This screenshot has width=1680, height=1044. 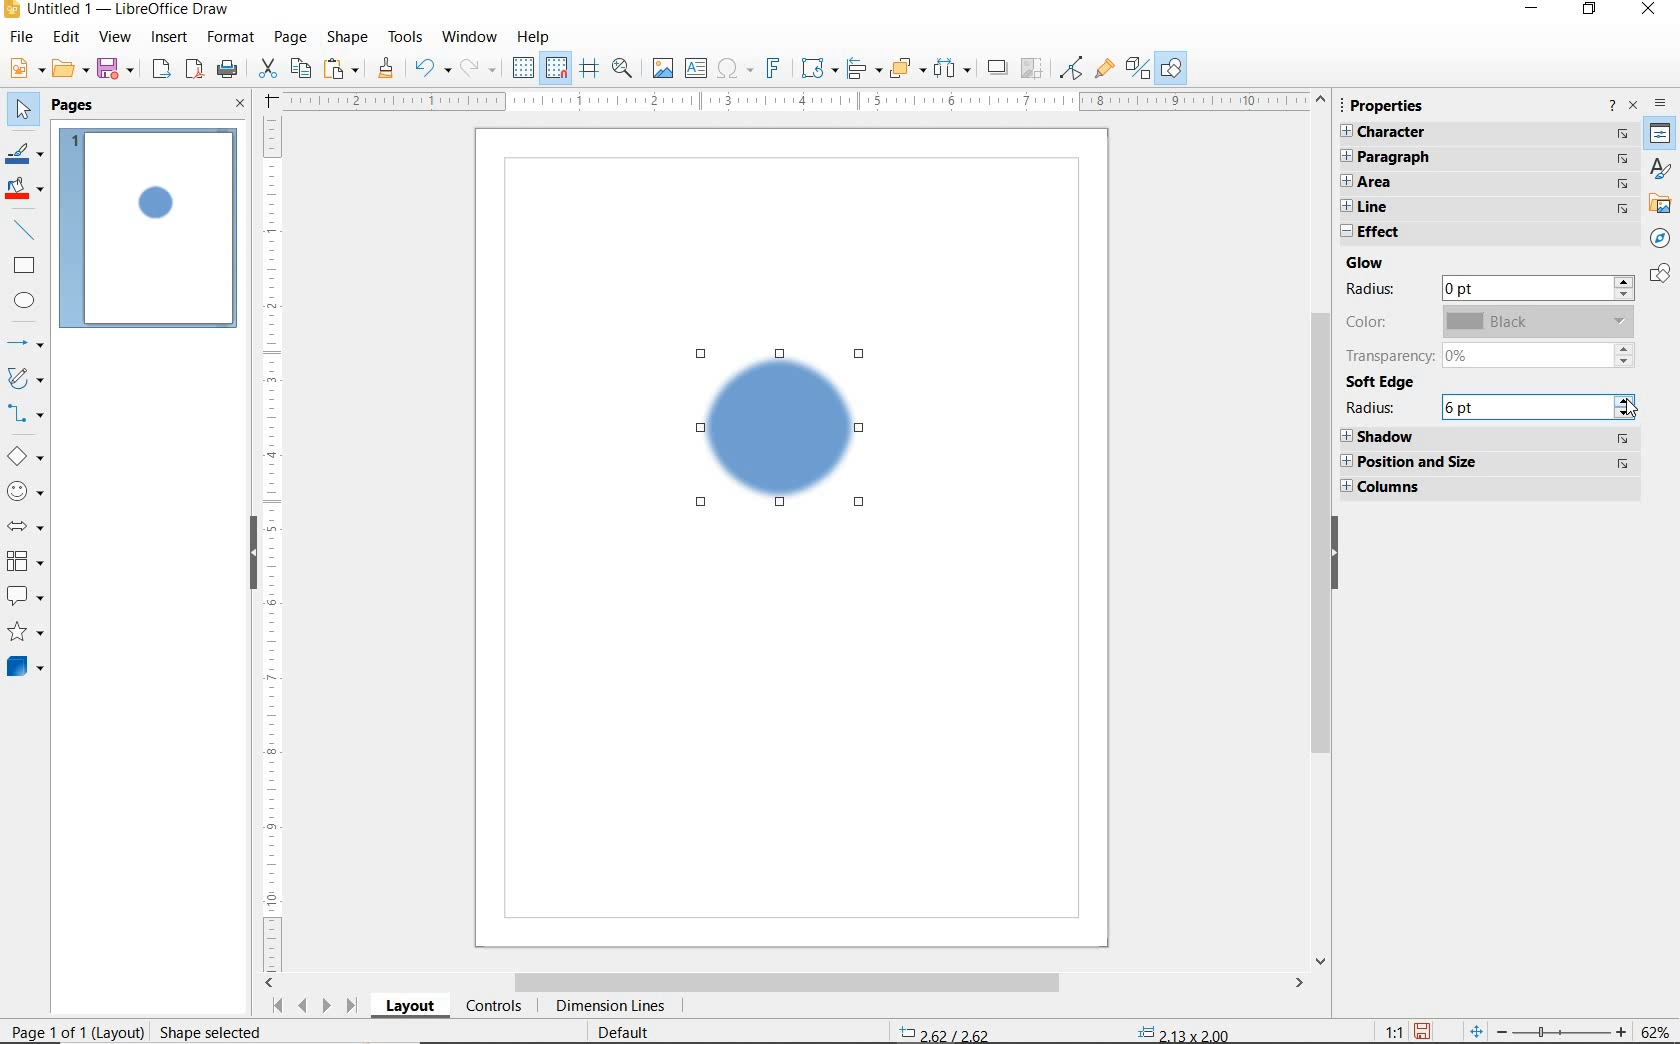 What do you see at coordinates (114, 37) in the screenshot?
I see `VIEW` at bounding box center [114, 37].